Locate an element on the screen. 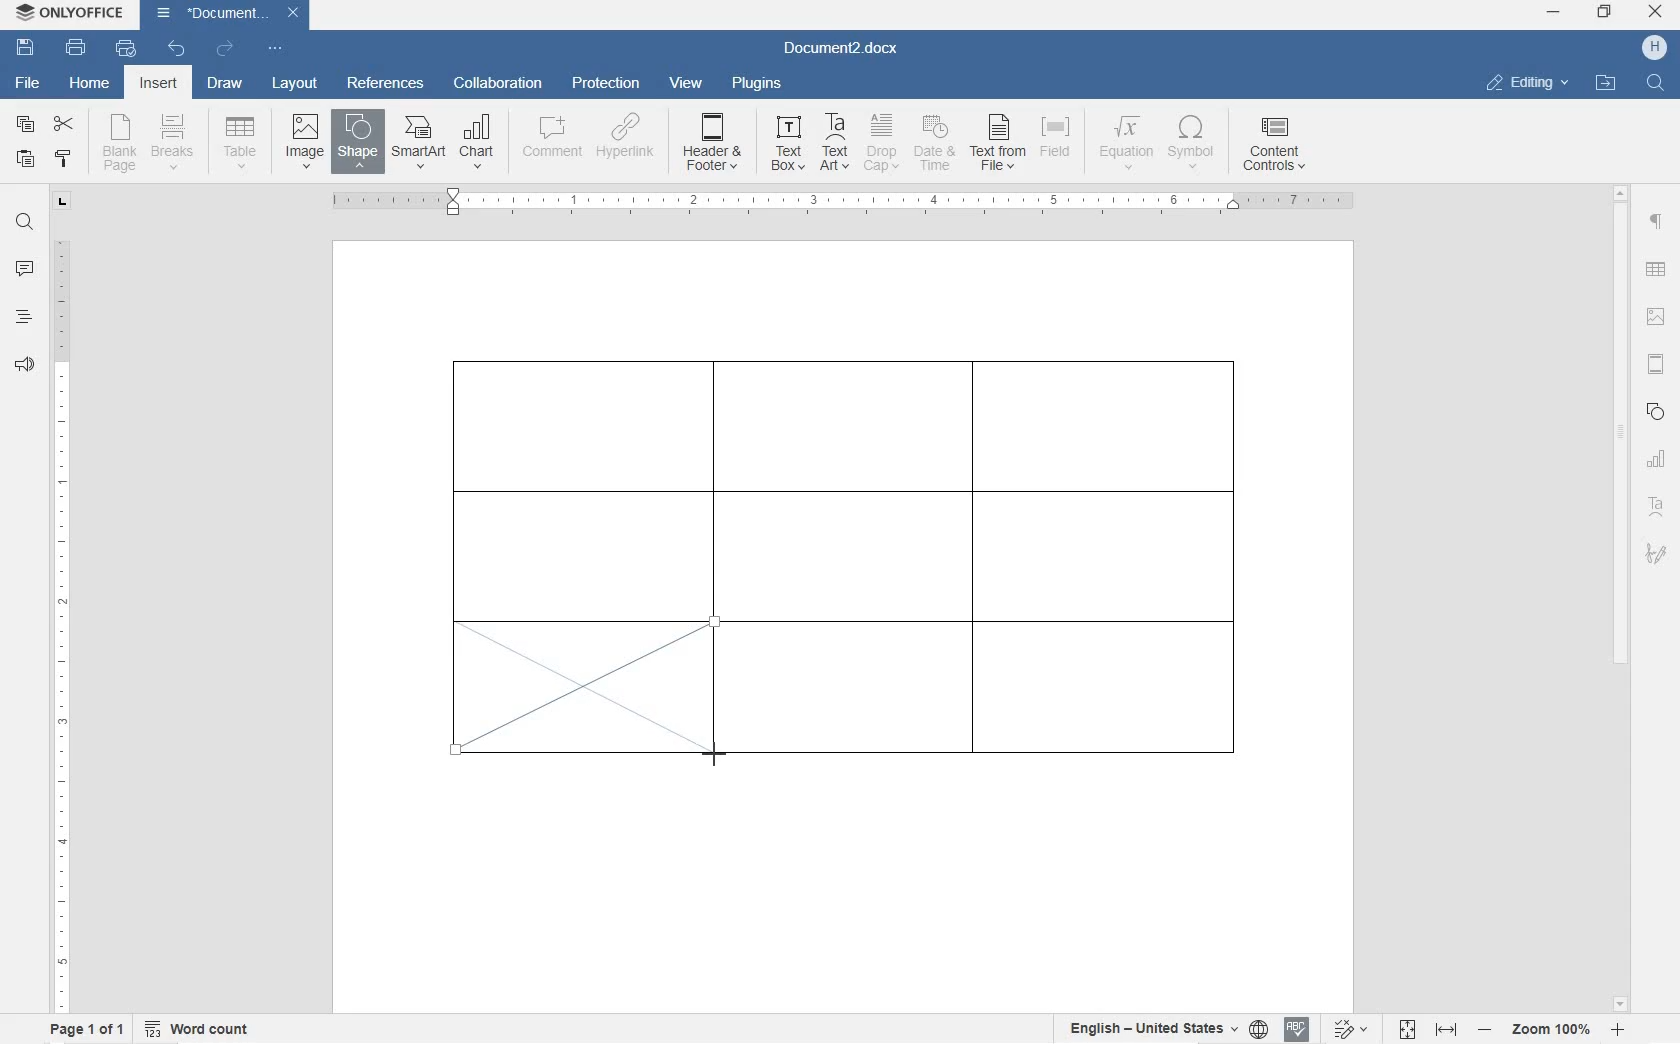 The height and width of the screenshot is (1044, 1680). EDITING is located at coordinates (1528, 82).